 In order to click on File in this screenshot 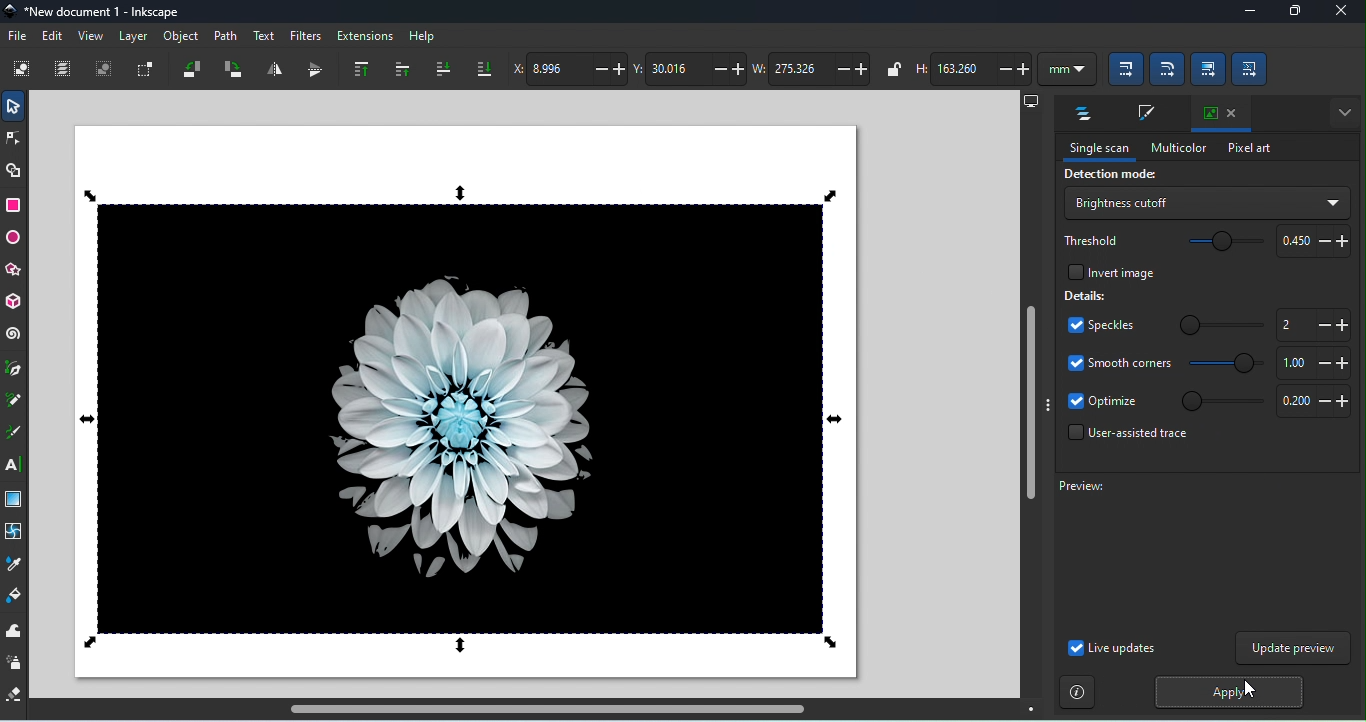, I will do `click(17, 34)`.